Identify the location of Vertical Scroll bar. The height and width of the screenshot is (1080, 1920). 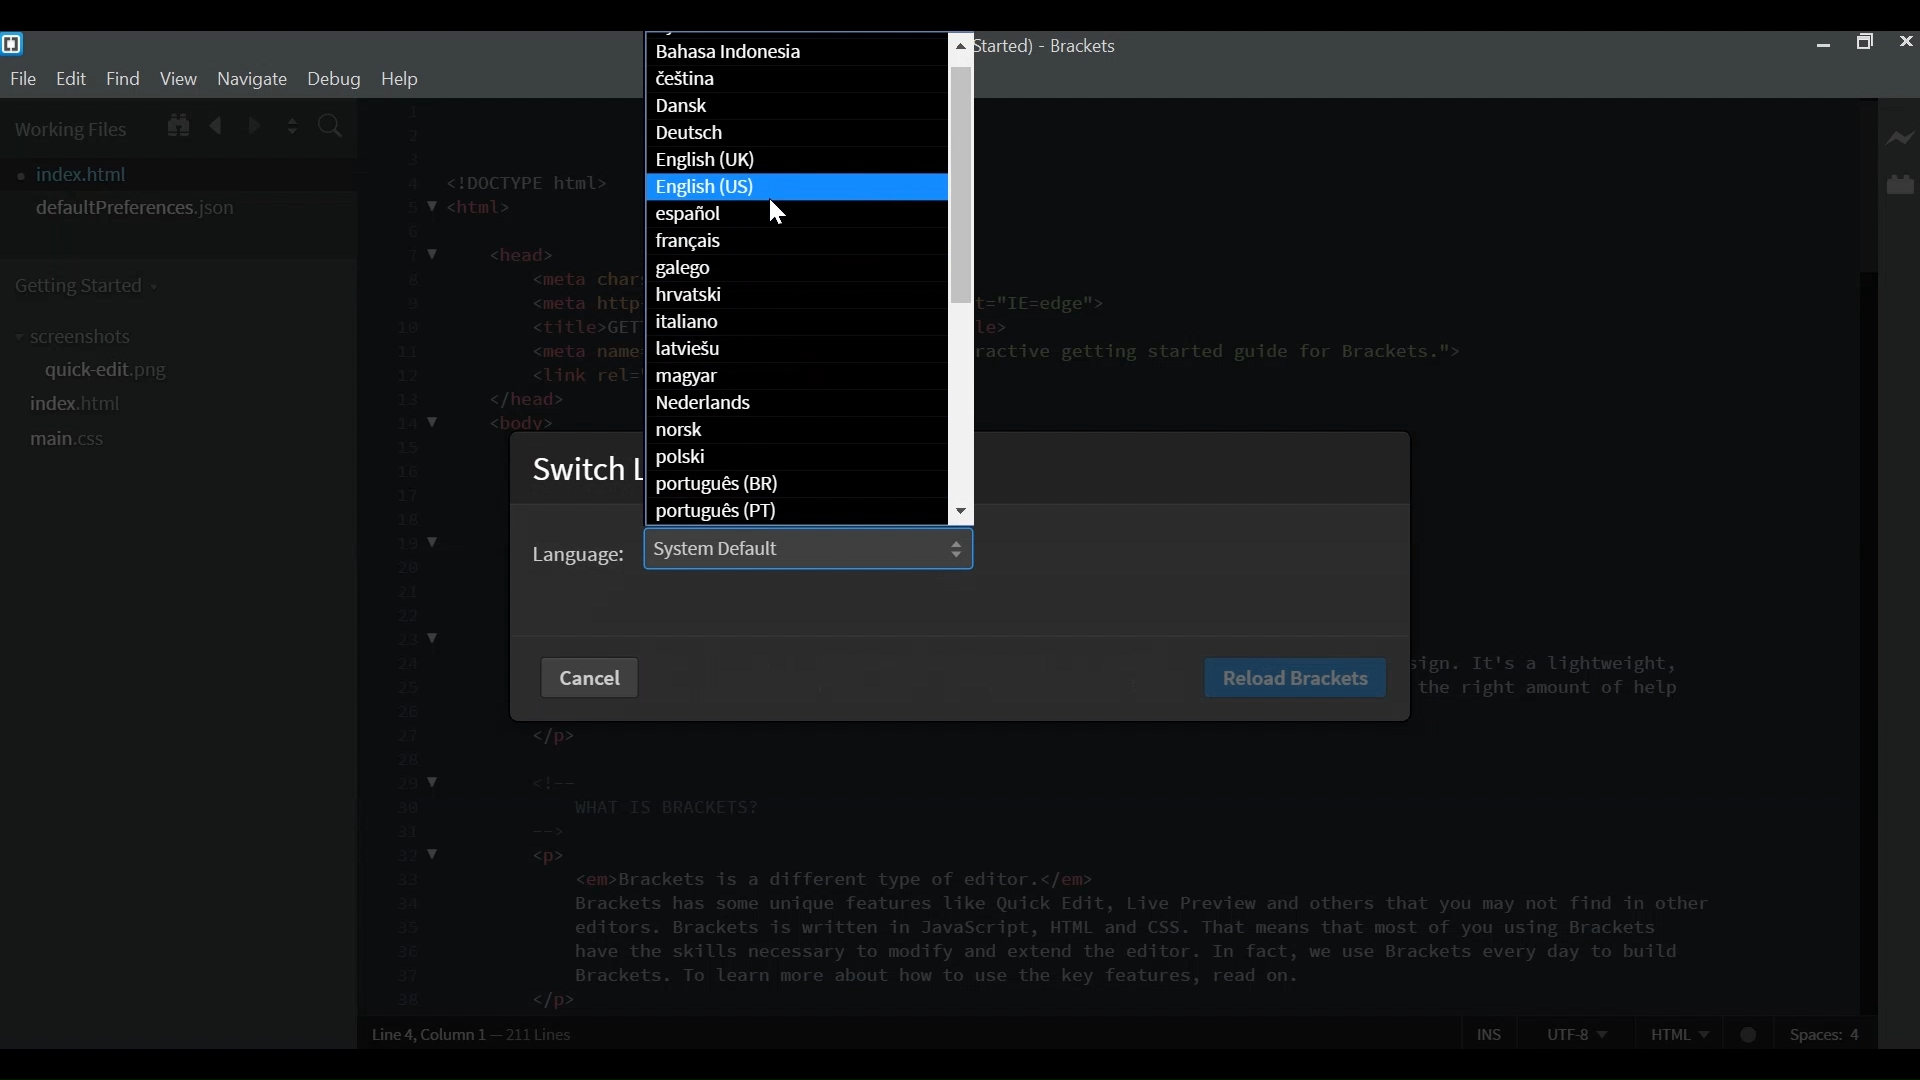
(962, 186).